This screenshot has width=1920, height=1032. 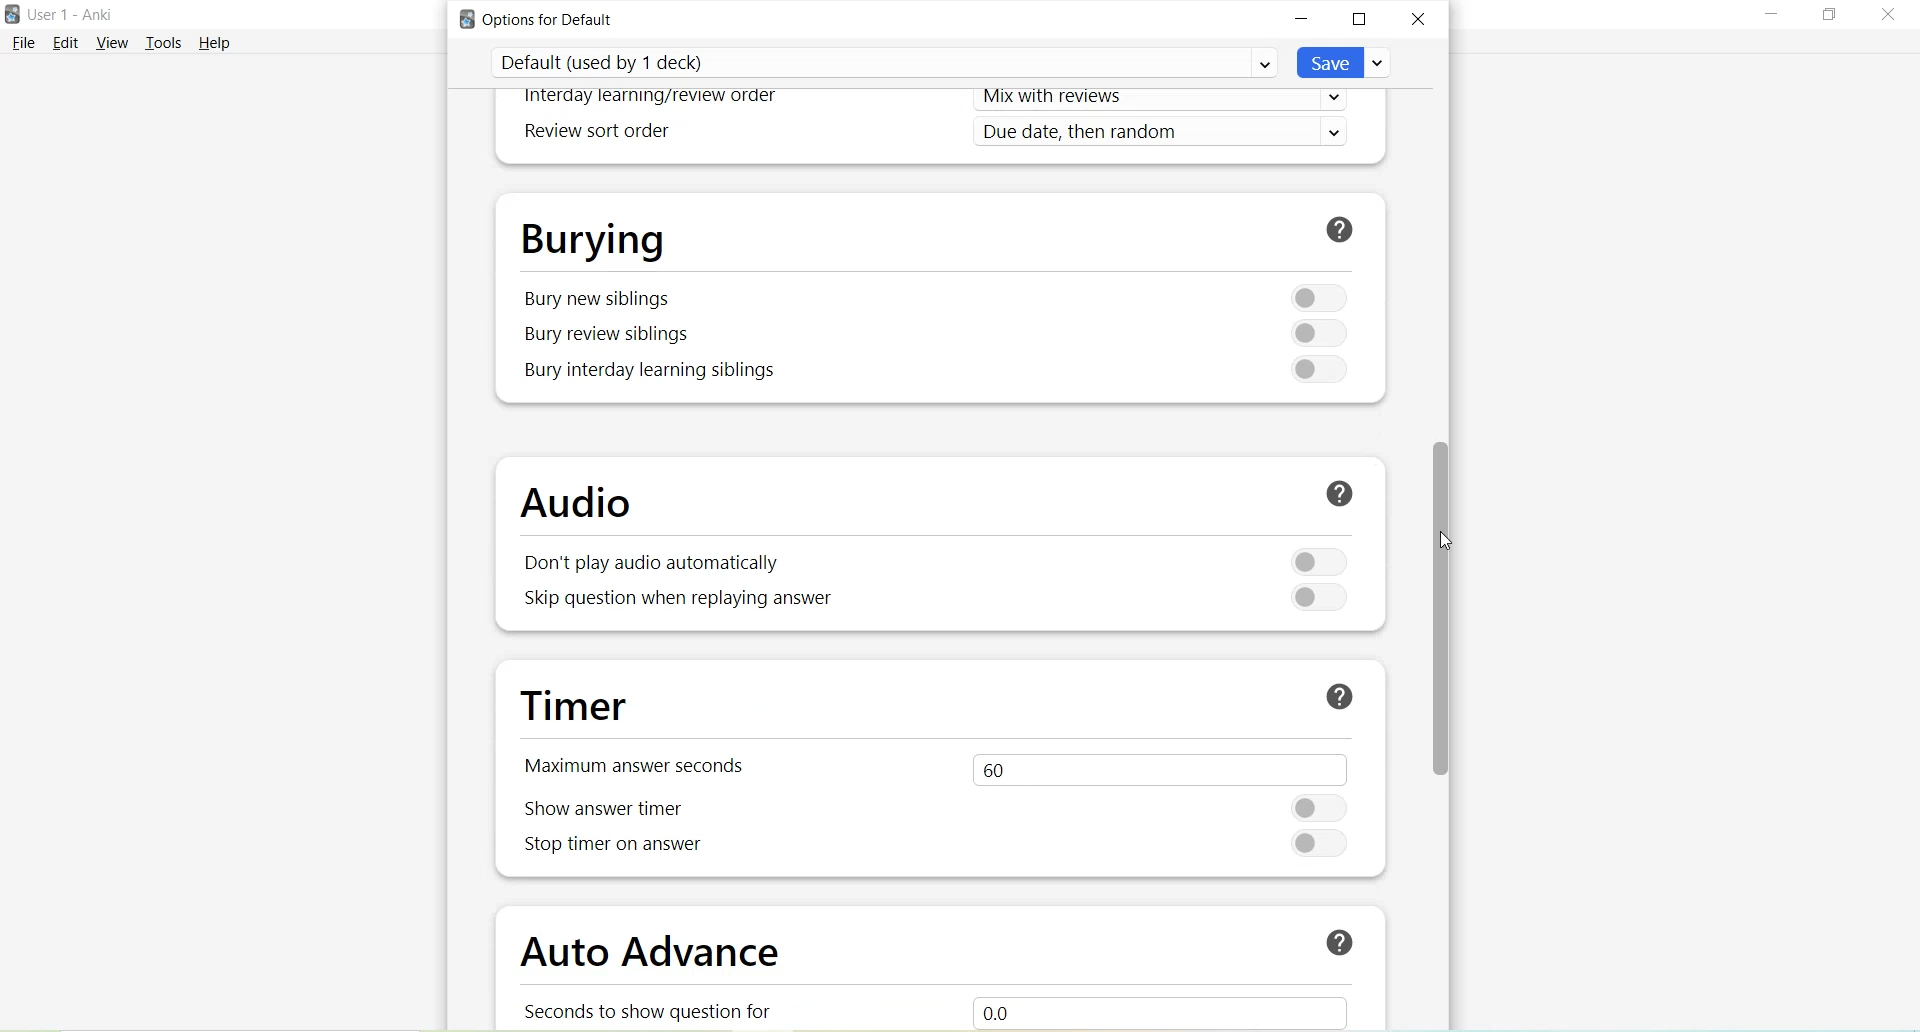 What do you see at coordinates (1446, 545) in the screenshot?
I see `cursor` at bounding box center [1446, 545].